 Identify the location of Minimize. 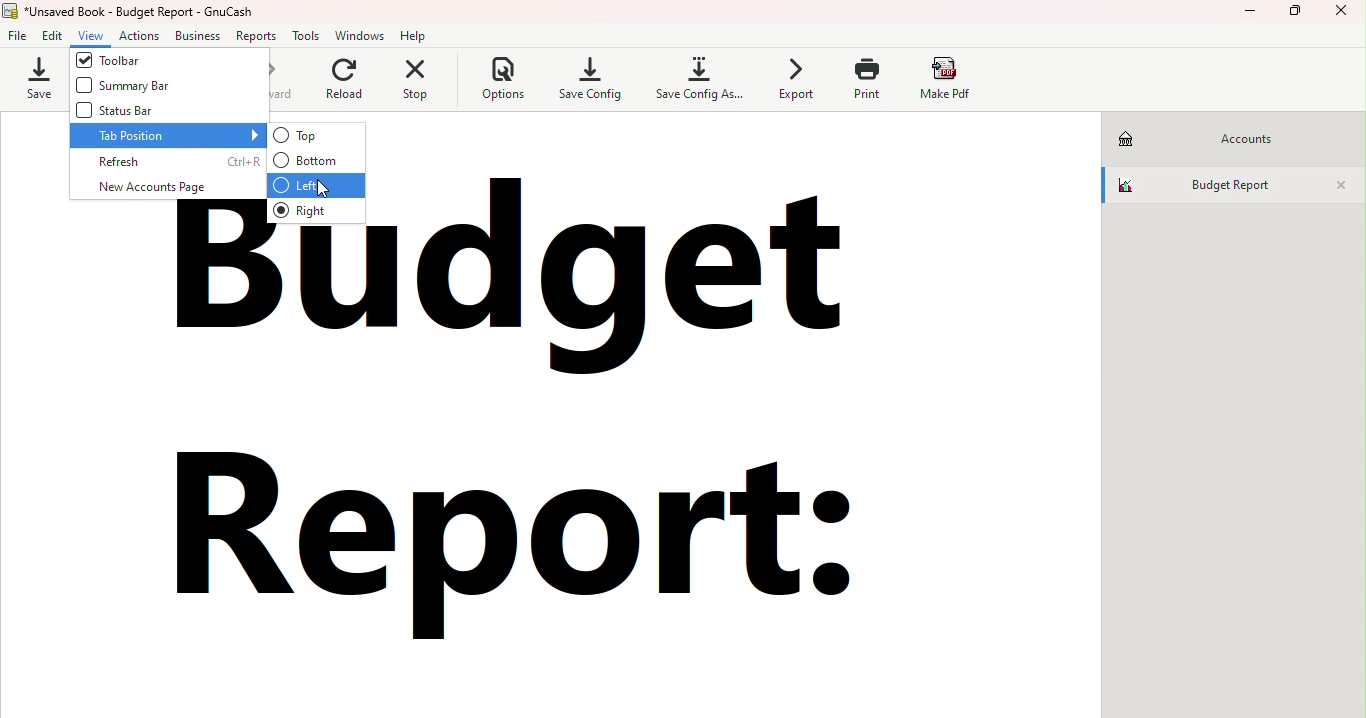
(1251, 14).